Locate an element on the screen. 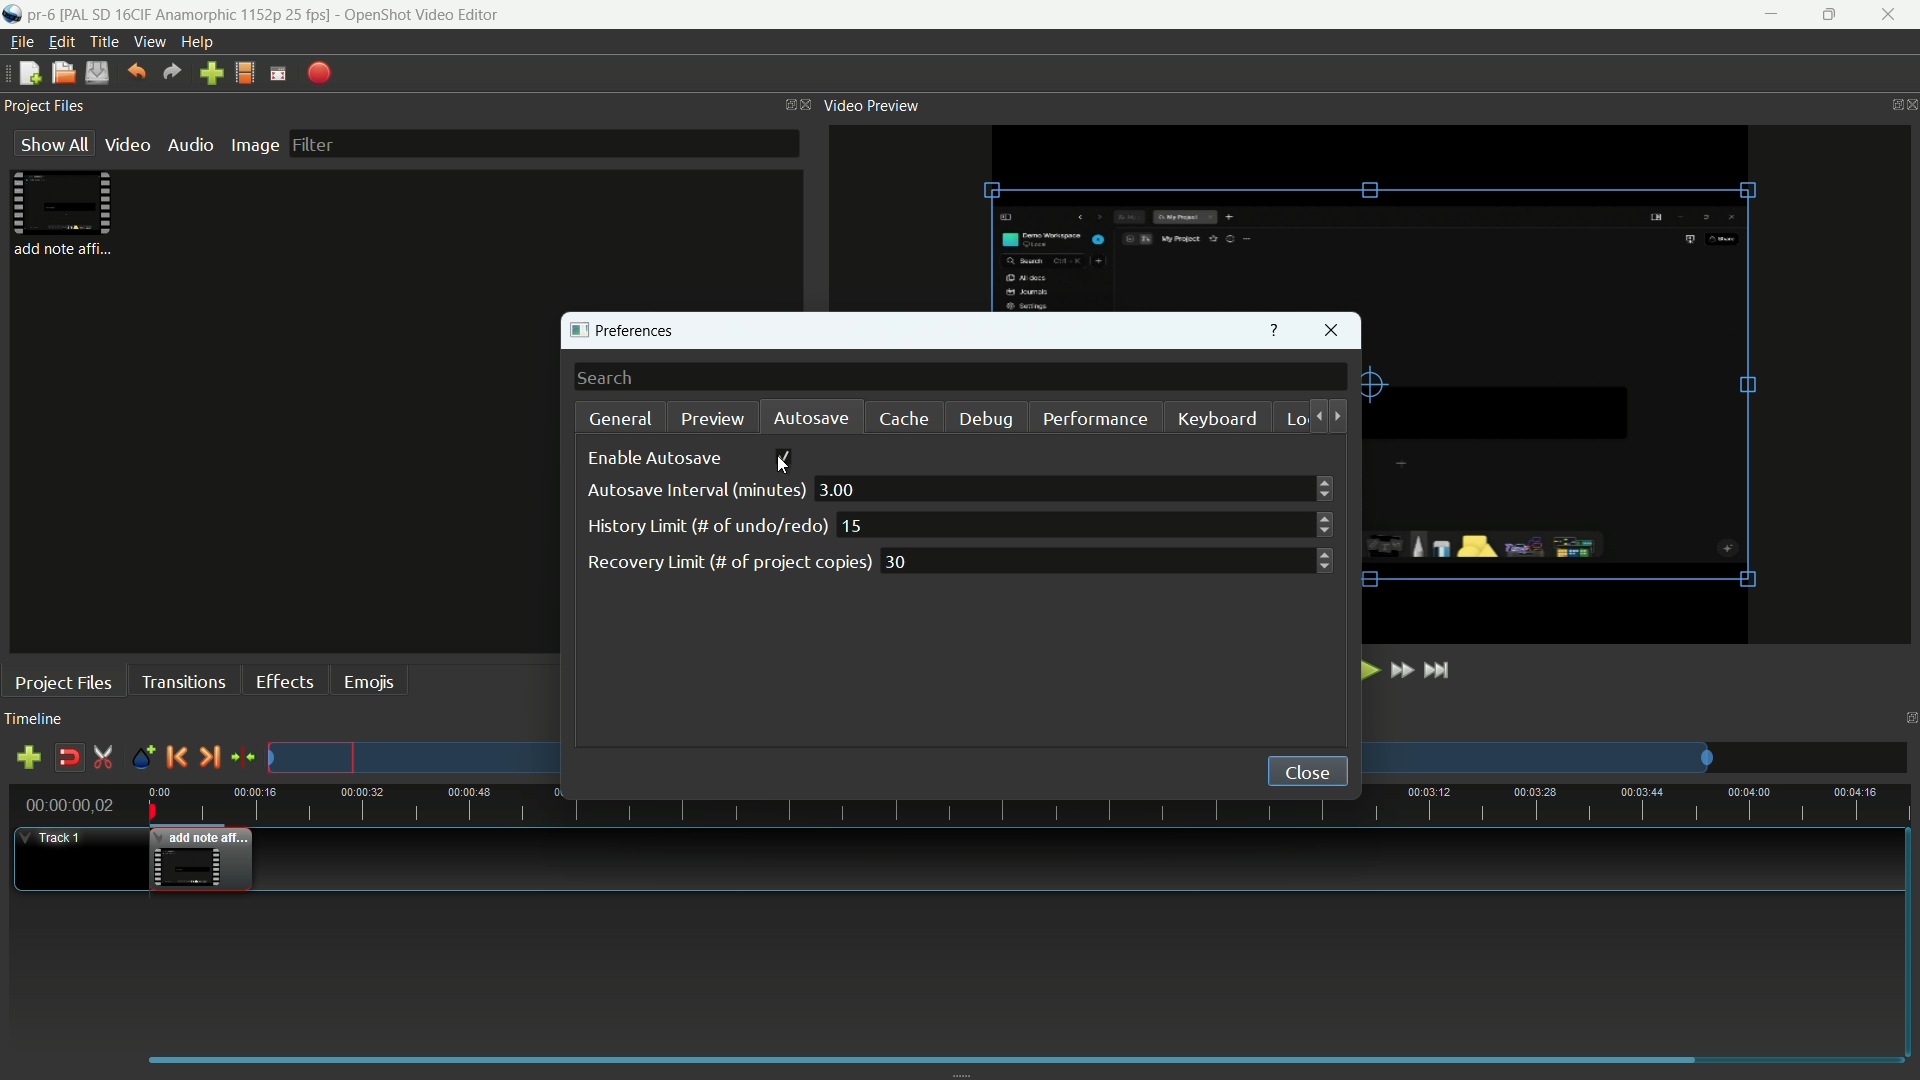 The width and height of the screenshot is (1920, 1080). get help is located at coordinates (1276, 330).